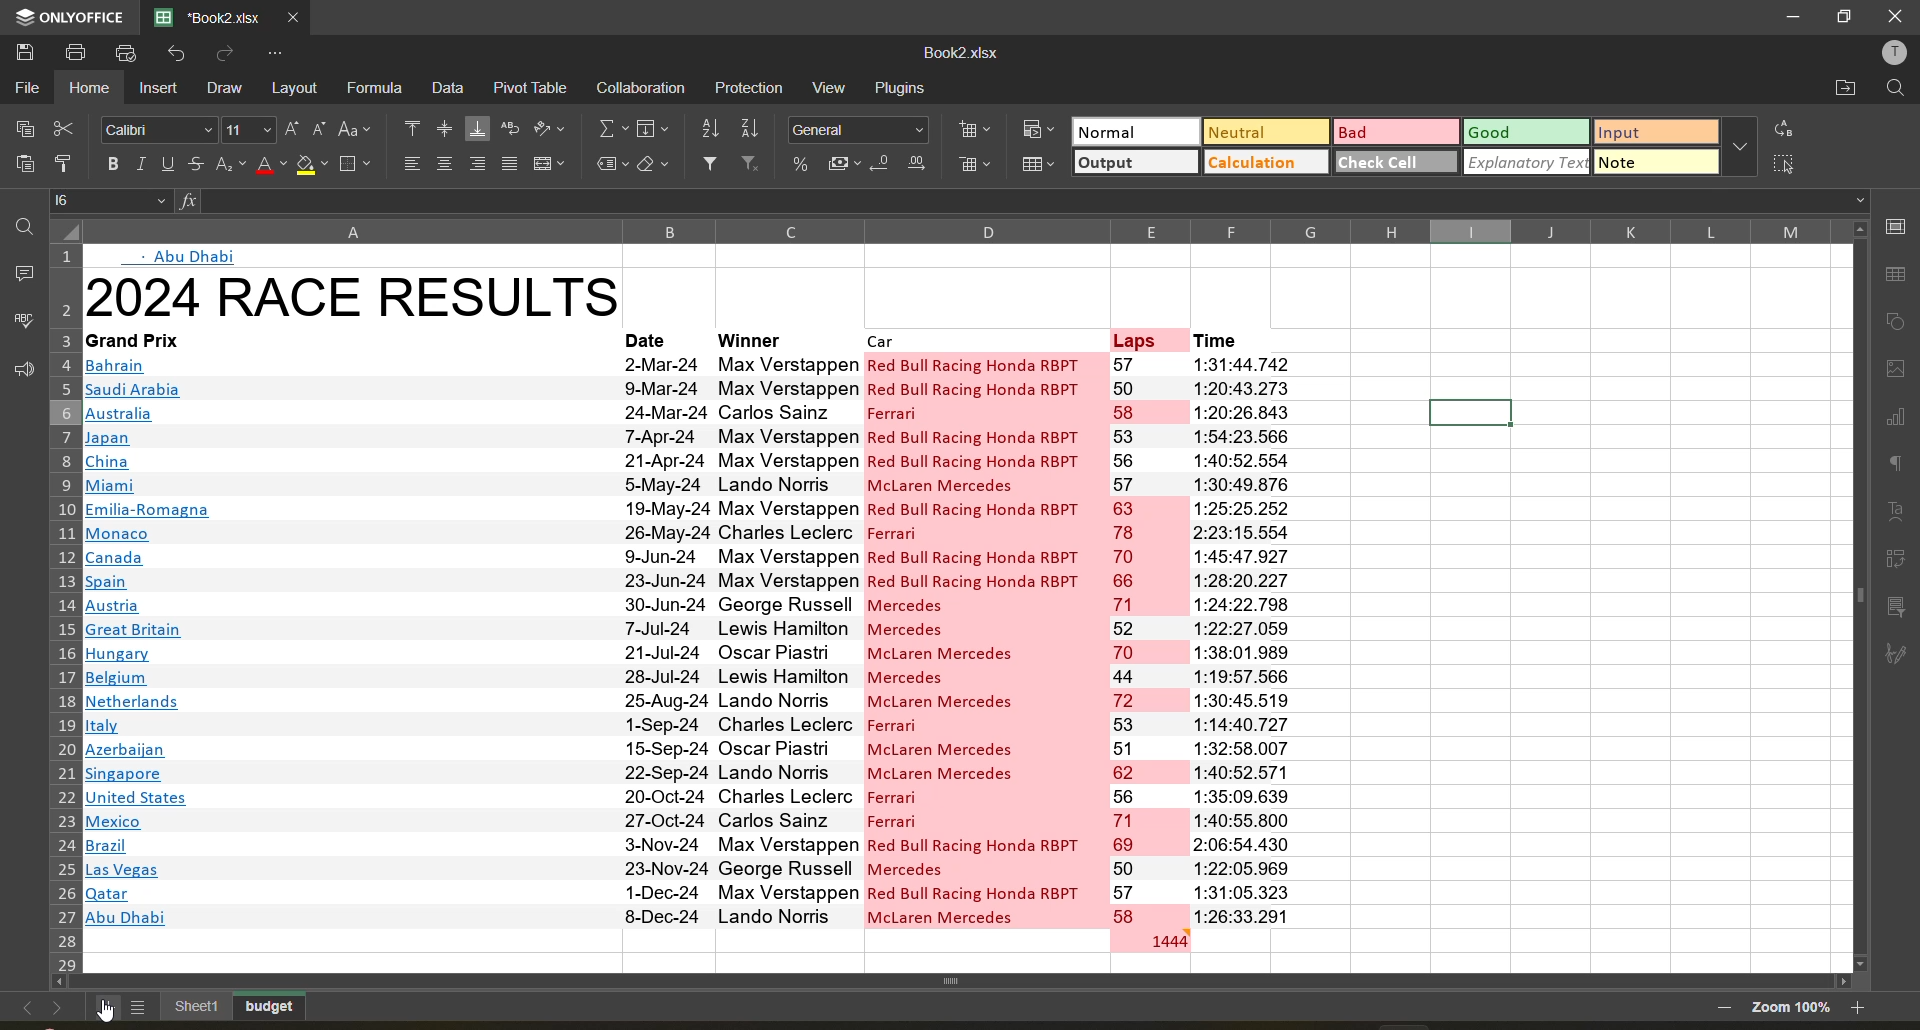 The width and height of the screenshot is (1920, 1030). I want to click on close tab, so click(295, 16).